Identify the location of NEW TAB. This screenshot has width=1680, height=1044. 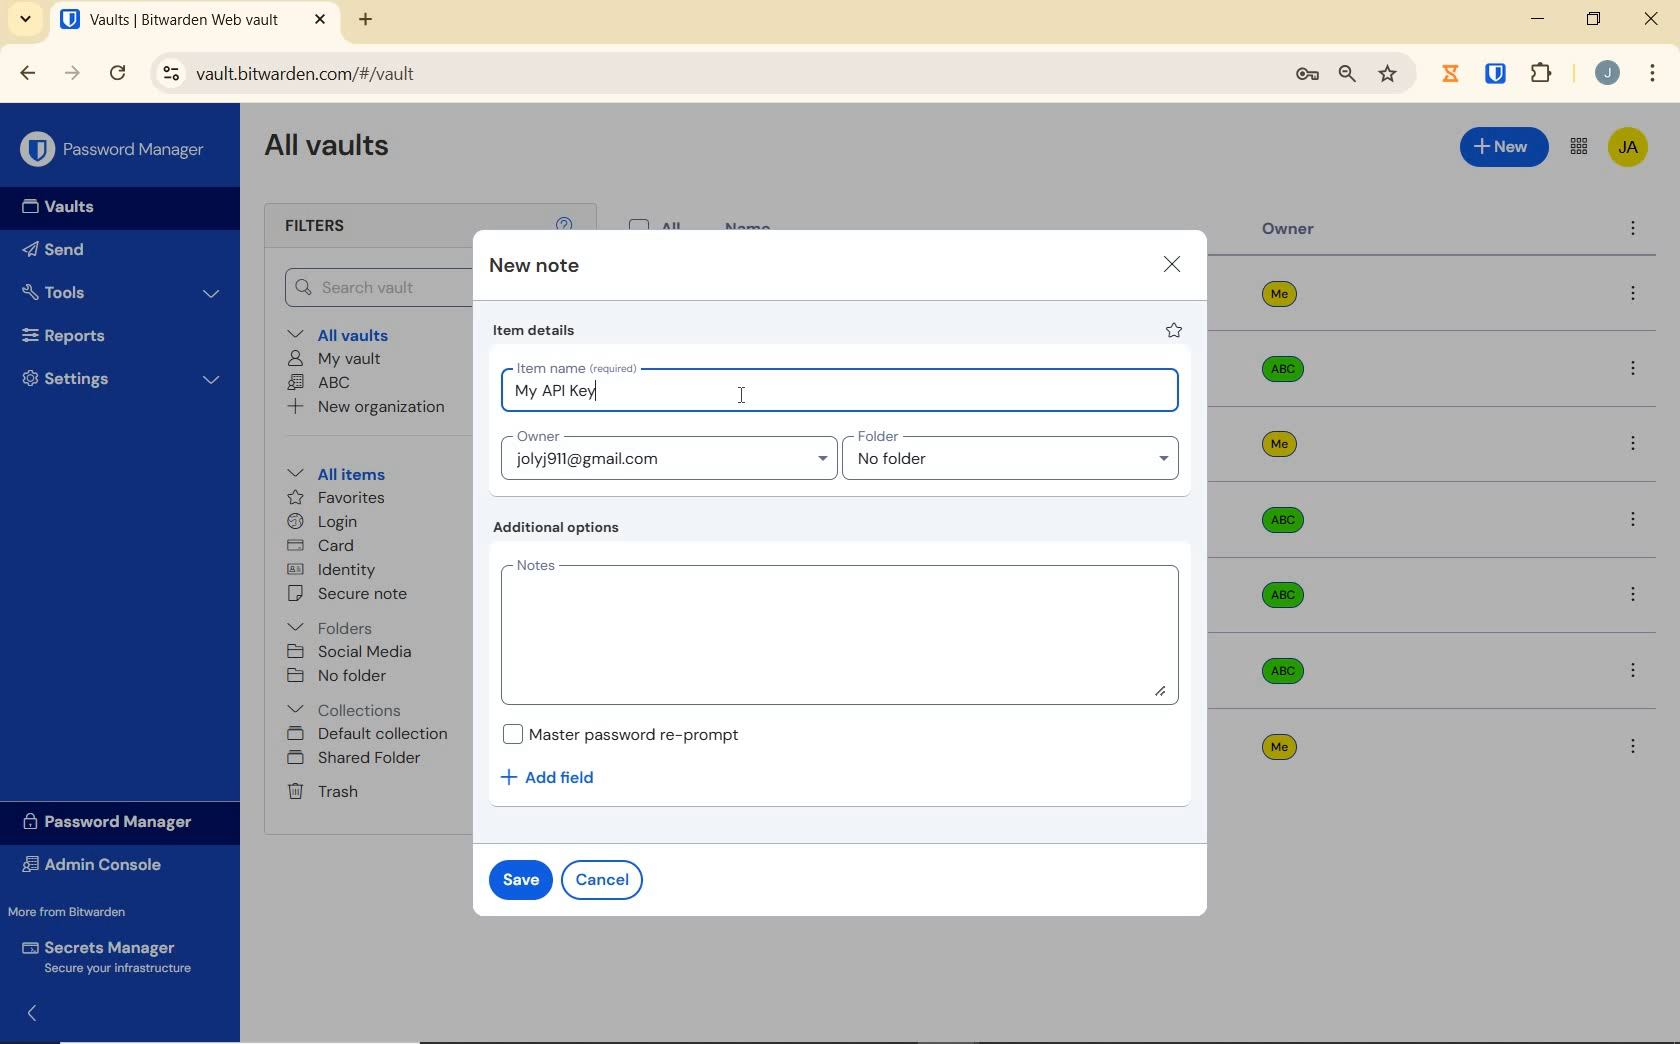
(368, 20).